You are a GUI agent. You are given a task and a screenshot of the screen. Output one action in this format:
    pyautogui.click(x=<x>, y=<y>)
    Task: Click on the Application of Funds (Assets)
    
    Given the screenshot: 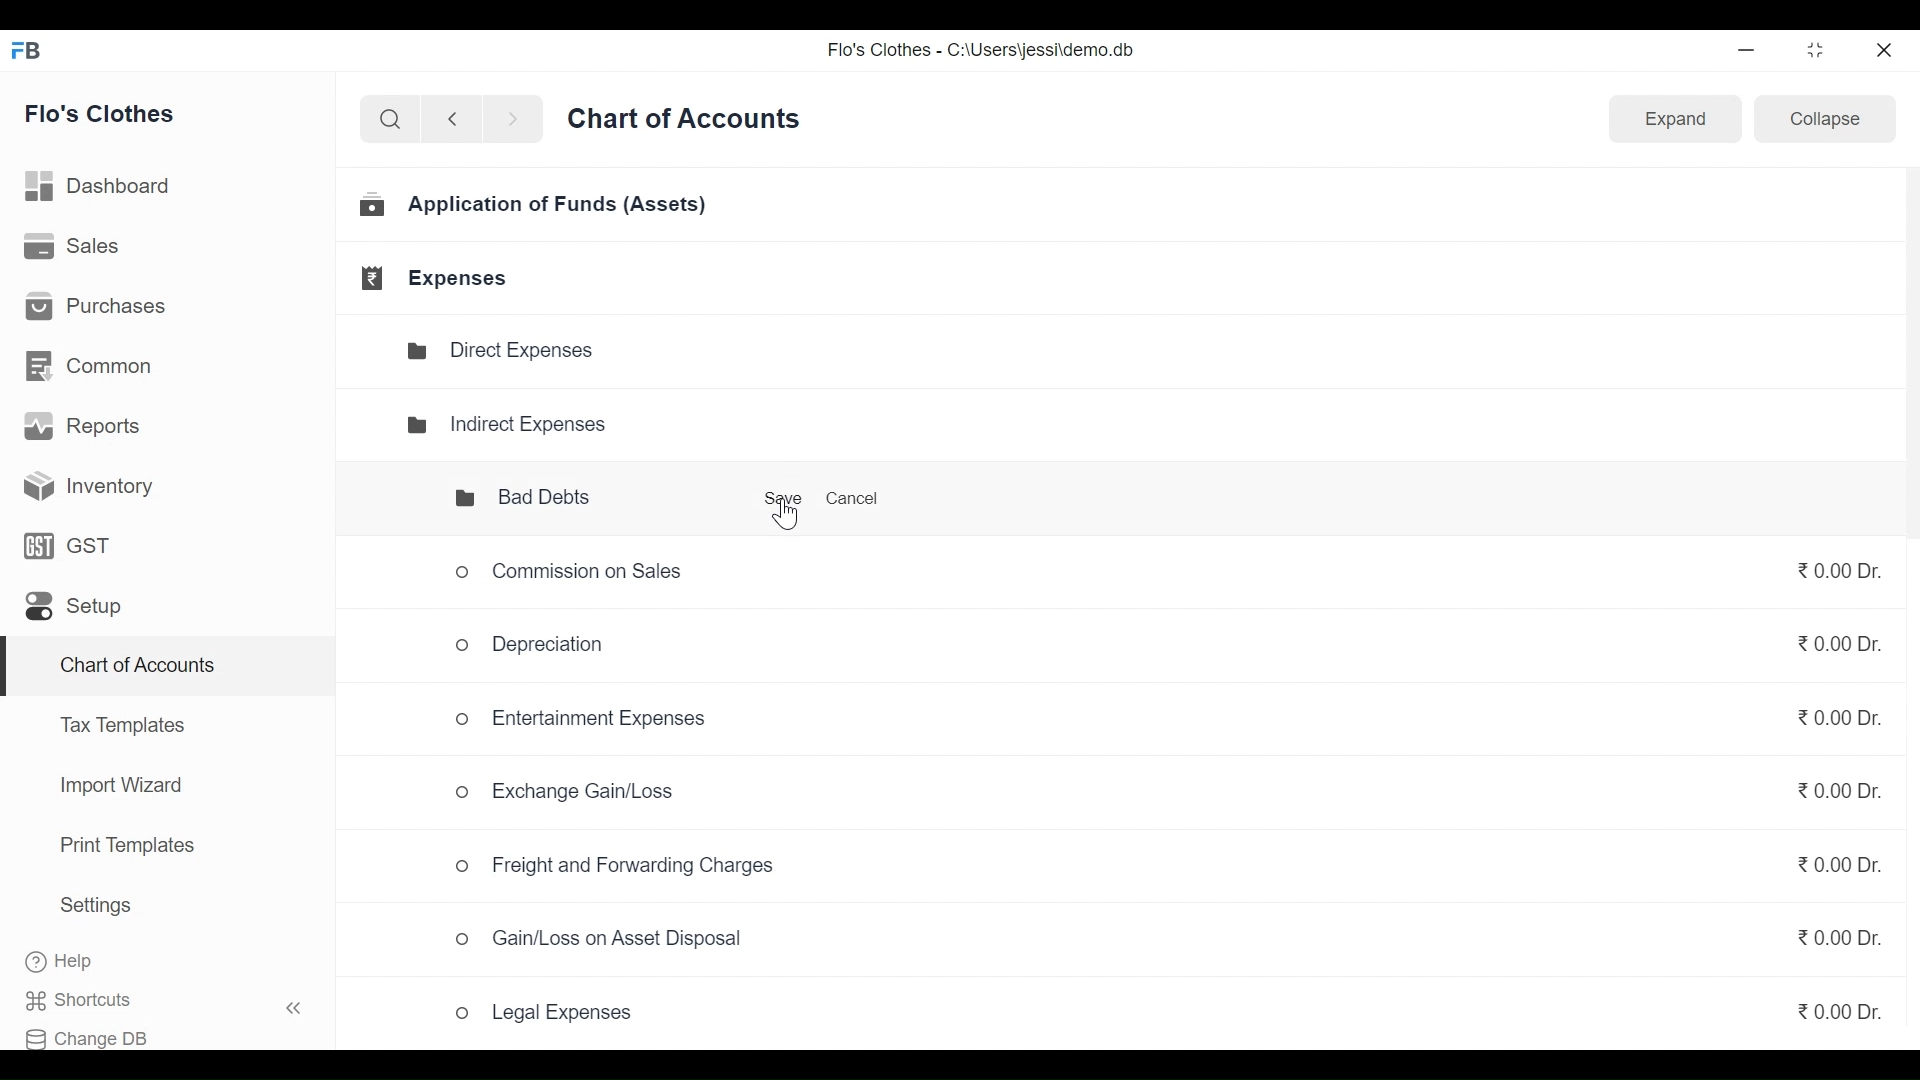 What is the action you would take?
    pyautogui.click(x=536, y=208)
    